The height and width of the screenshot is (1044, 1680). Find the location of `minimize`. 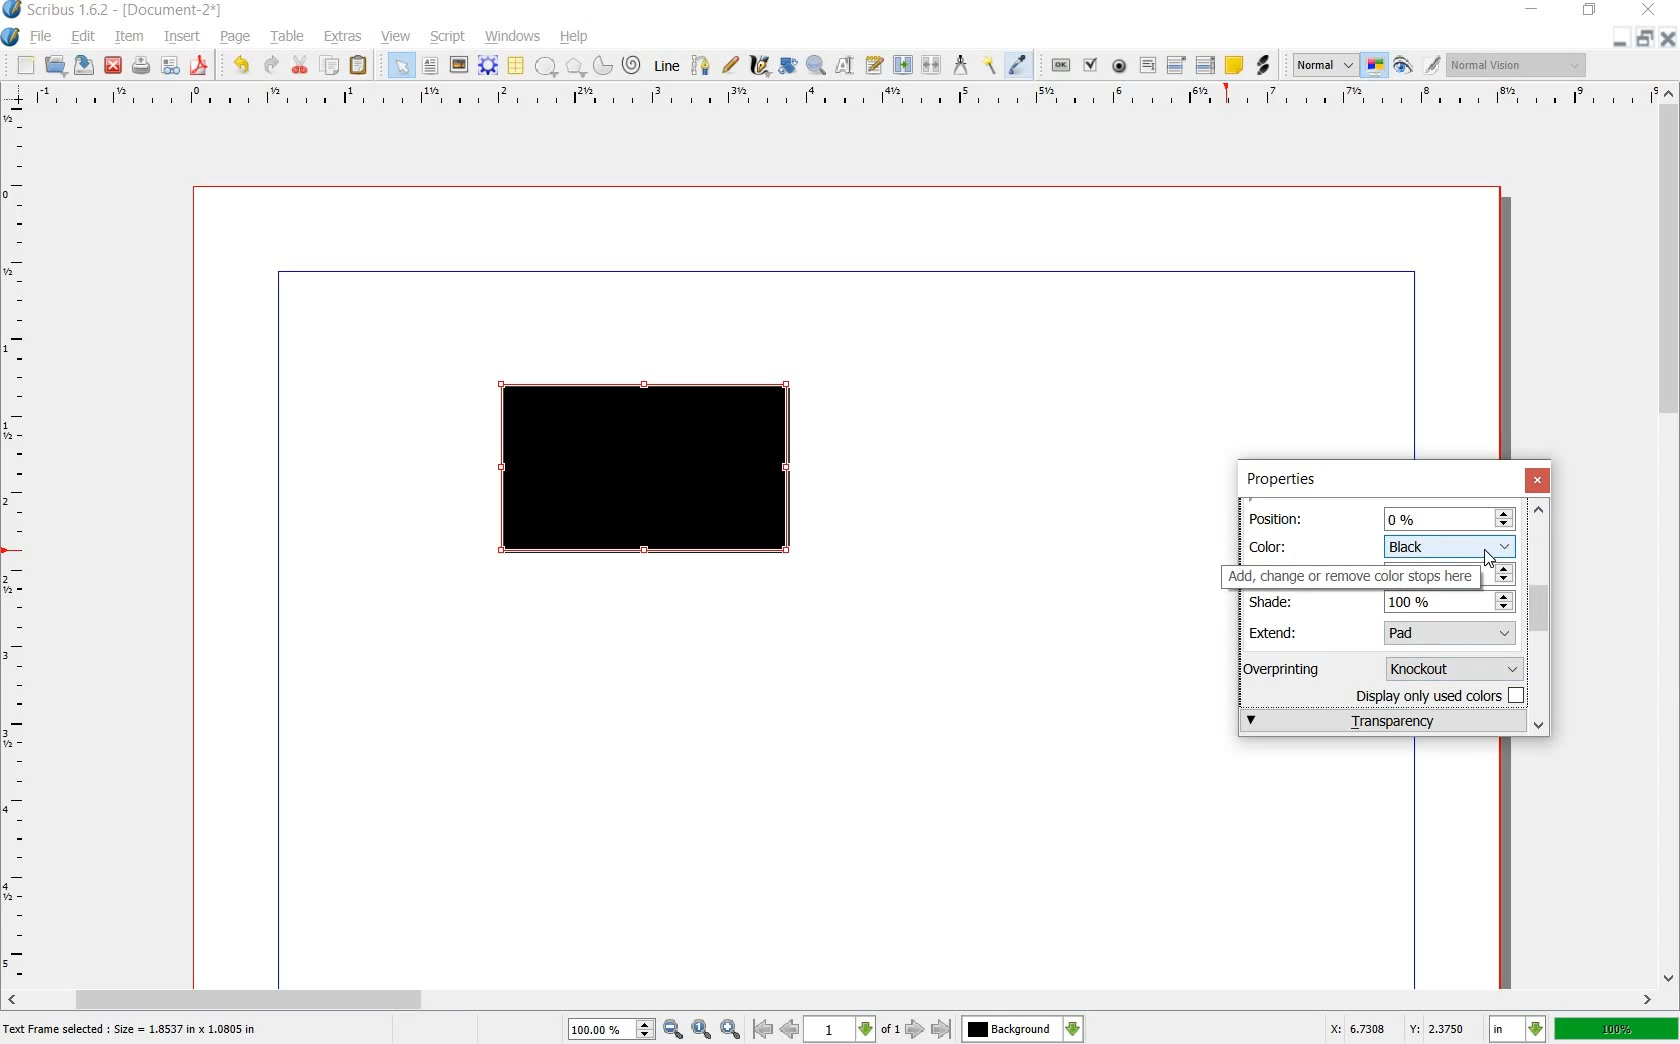

minimize is located at coordinates (1533, 10).